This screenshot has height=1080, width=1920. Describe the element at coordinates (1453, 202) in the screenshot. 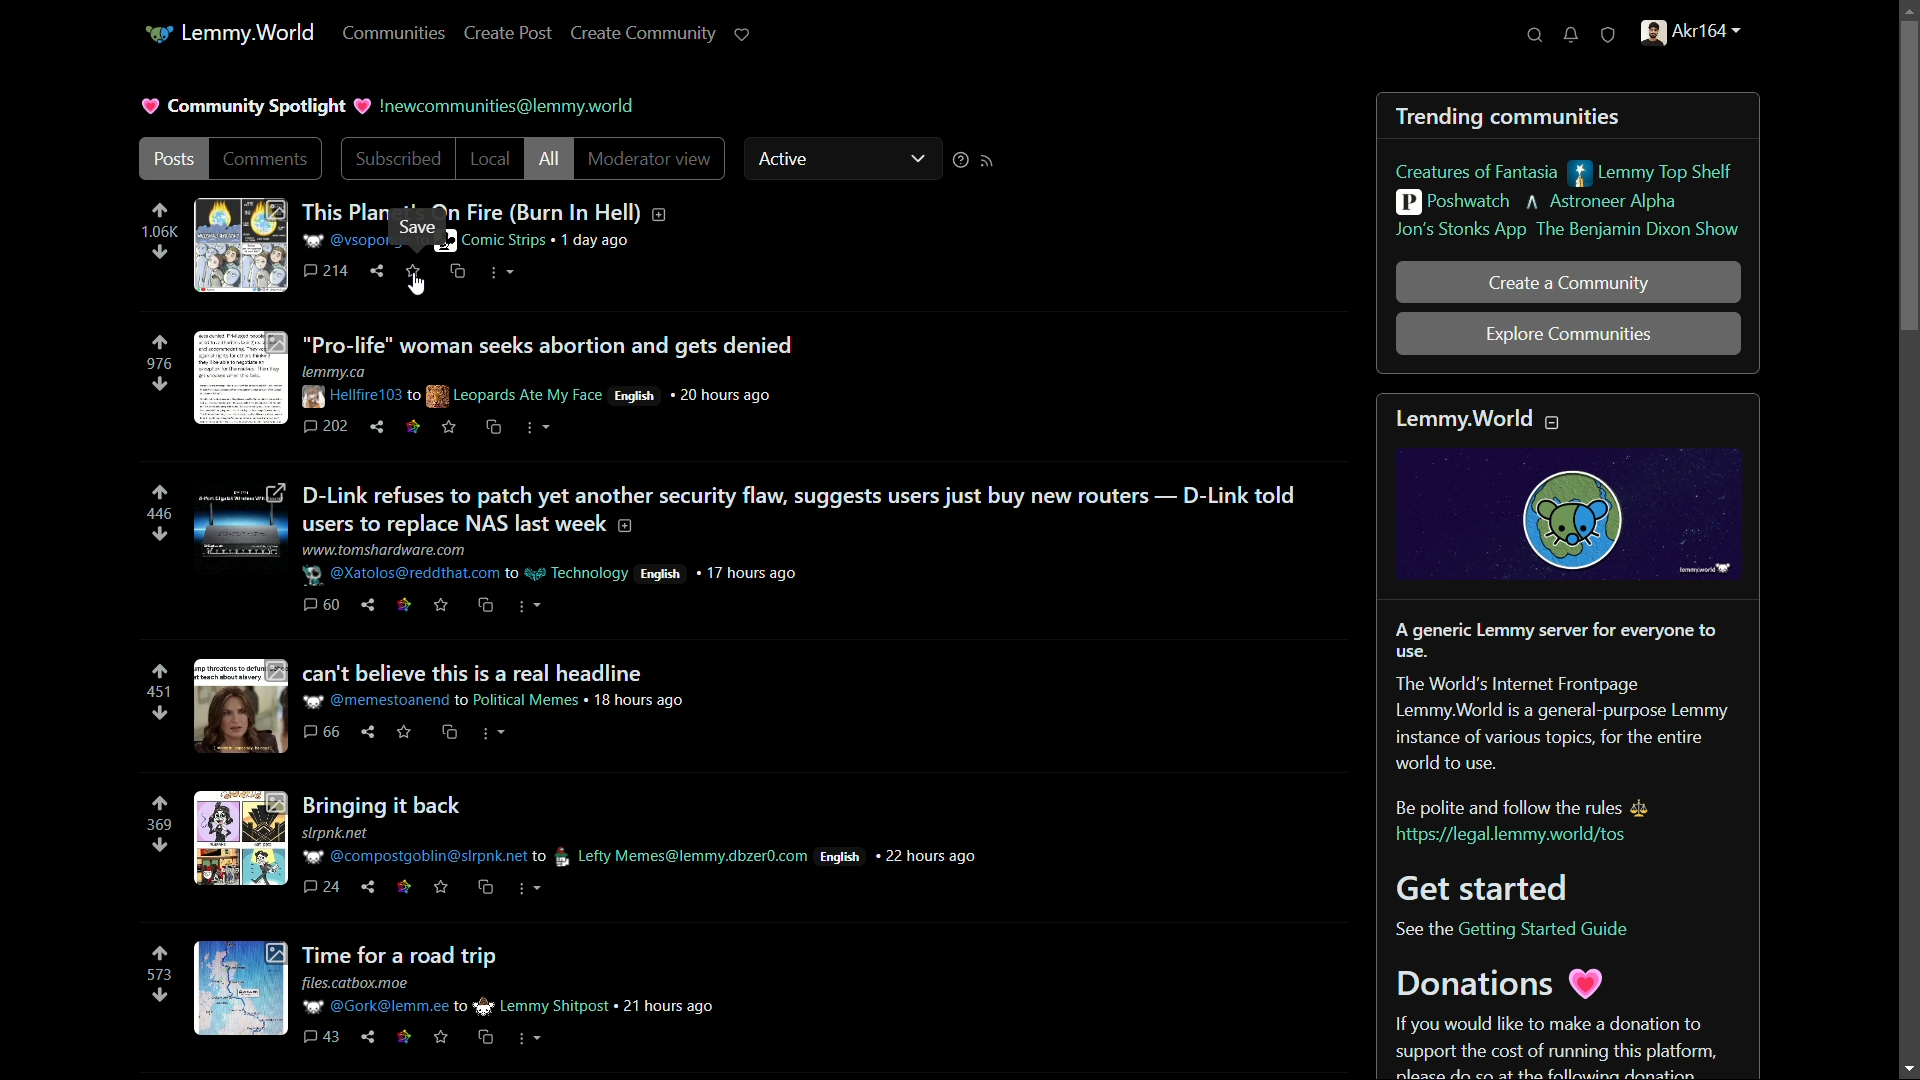

I see `poshwatch` at that location.